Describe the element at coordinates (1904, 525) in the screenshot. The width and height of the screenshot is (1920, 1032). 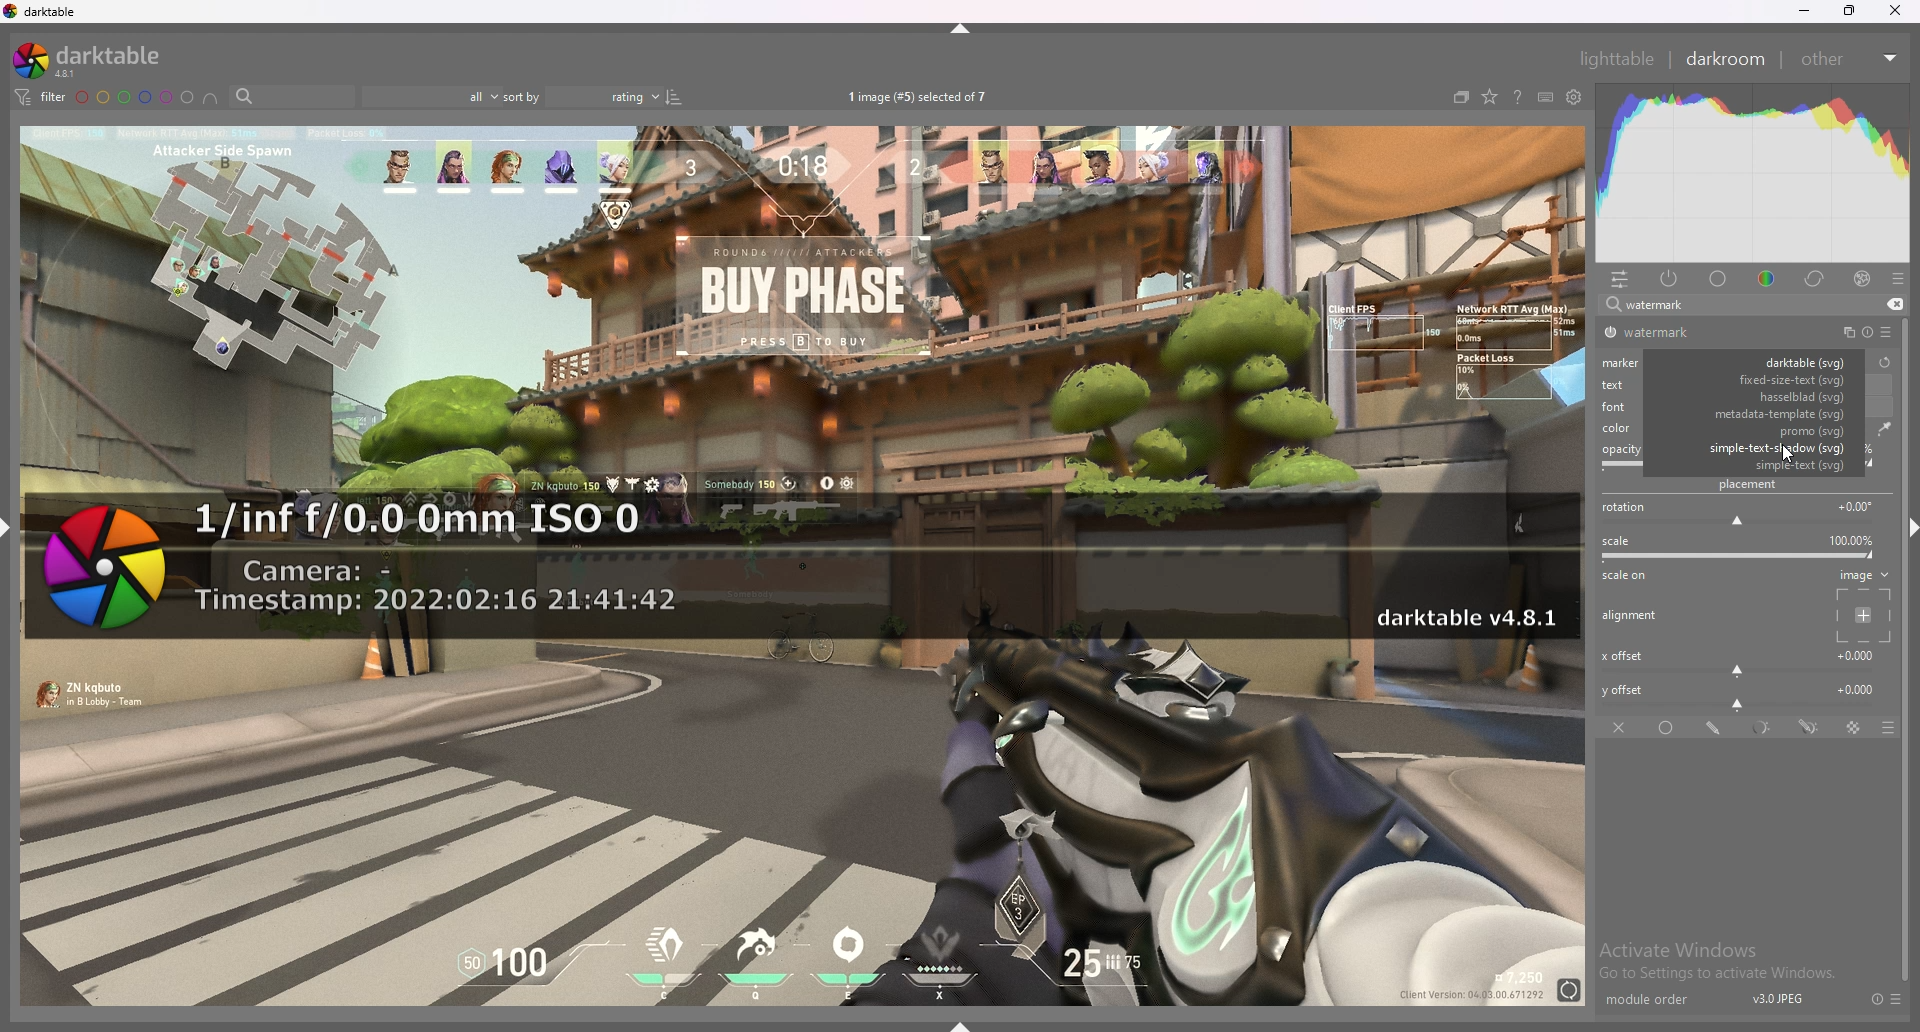
I see `hide` at that location.